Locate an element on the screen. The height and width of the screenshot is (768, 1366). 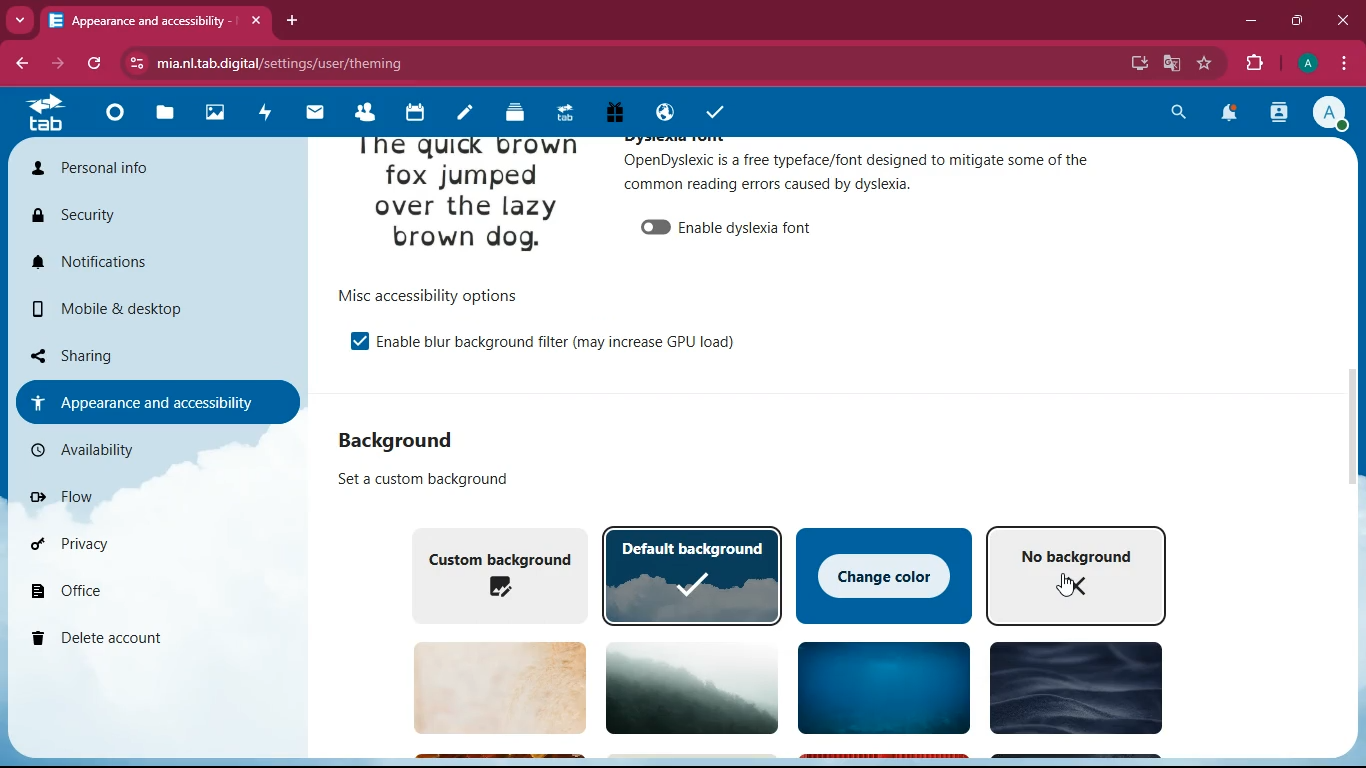
sharing is located at coordinates (149, 353).